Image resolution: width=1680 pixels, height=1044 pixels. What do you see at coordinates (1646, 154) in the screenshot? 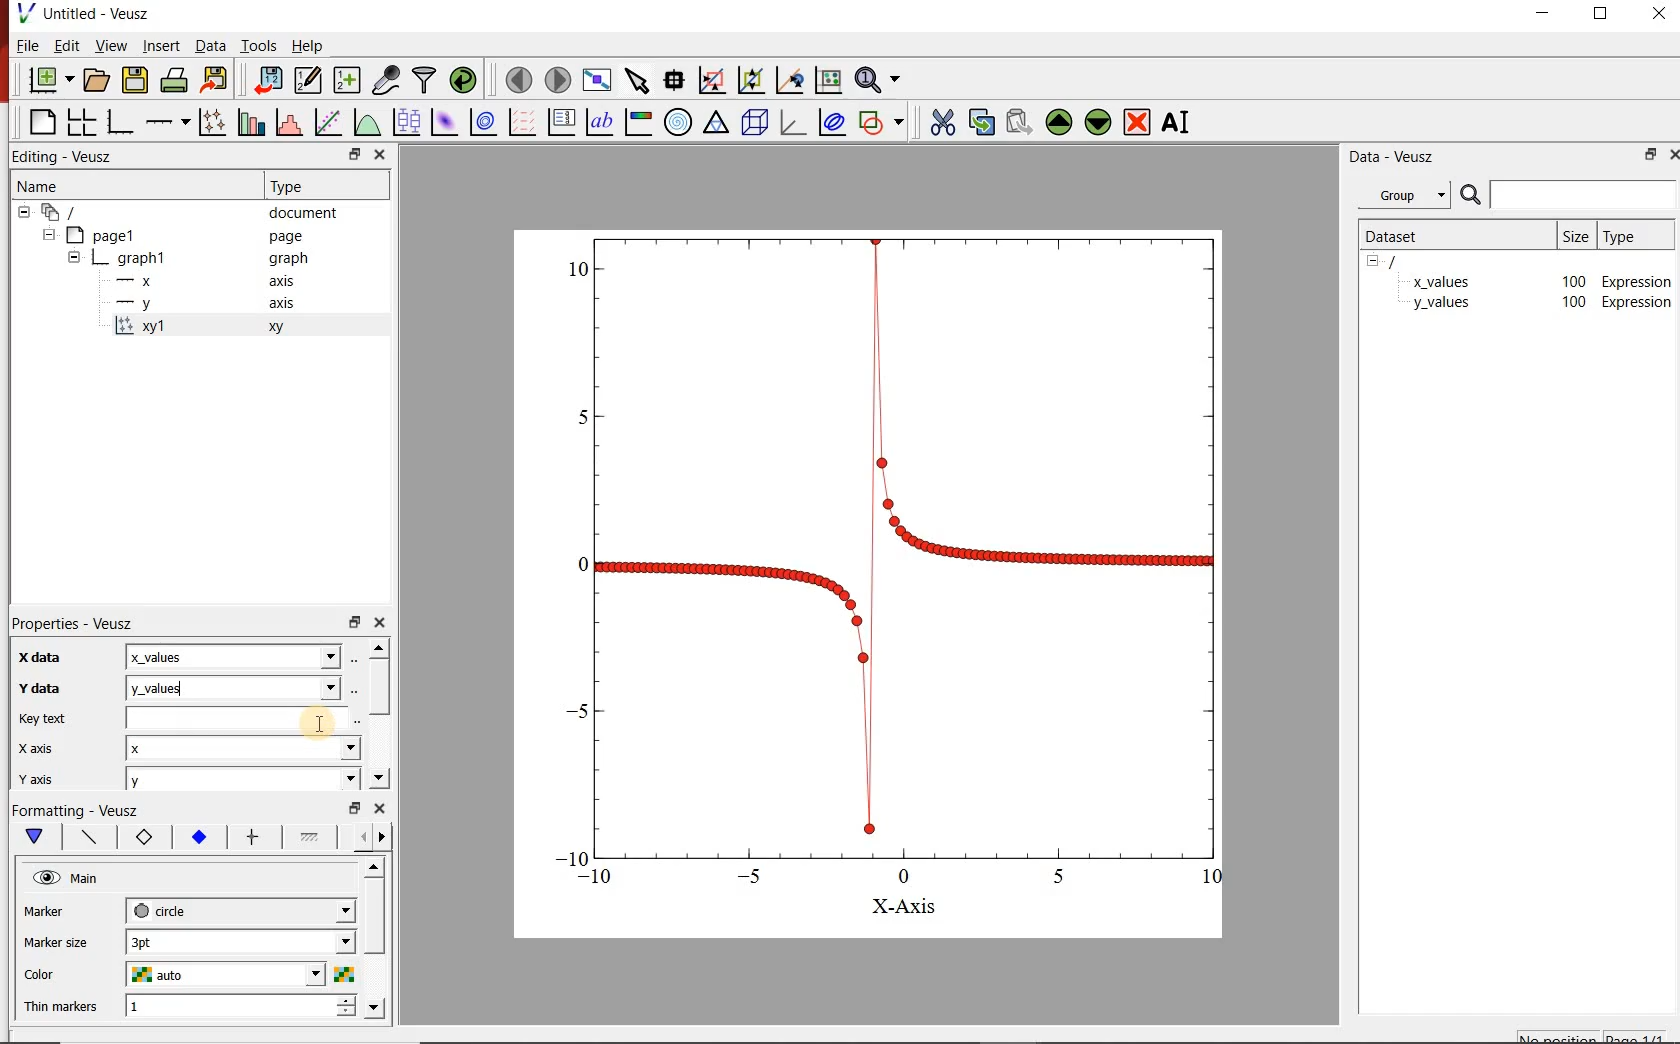
I see `restore down` at bounding box center [1646, 154].